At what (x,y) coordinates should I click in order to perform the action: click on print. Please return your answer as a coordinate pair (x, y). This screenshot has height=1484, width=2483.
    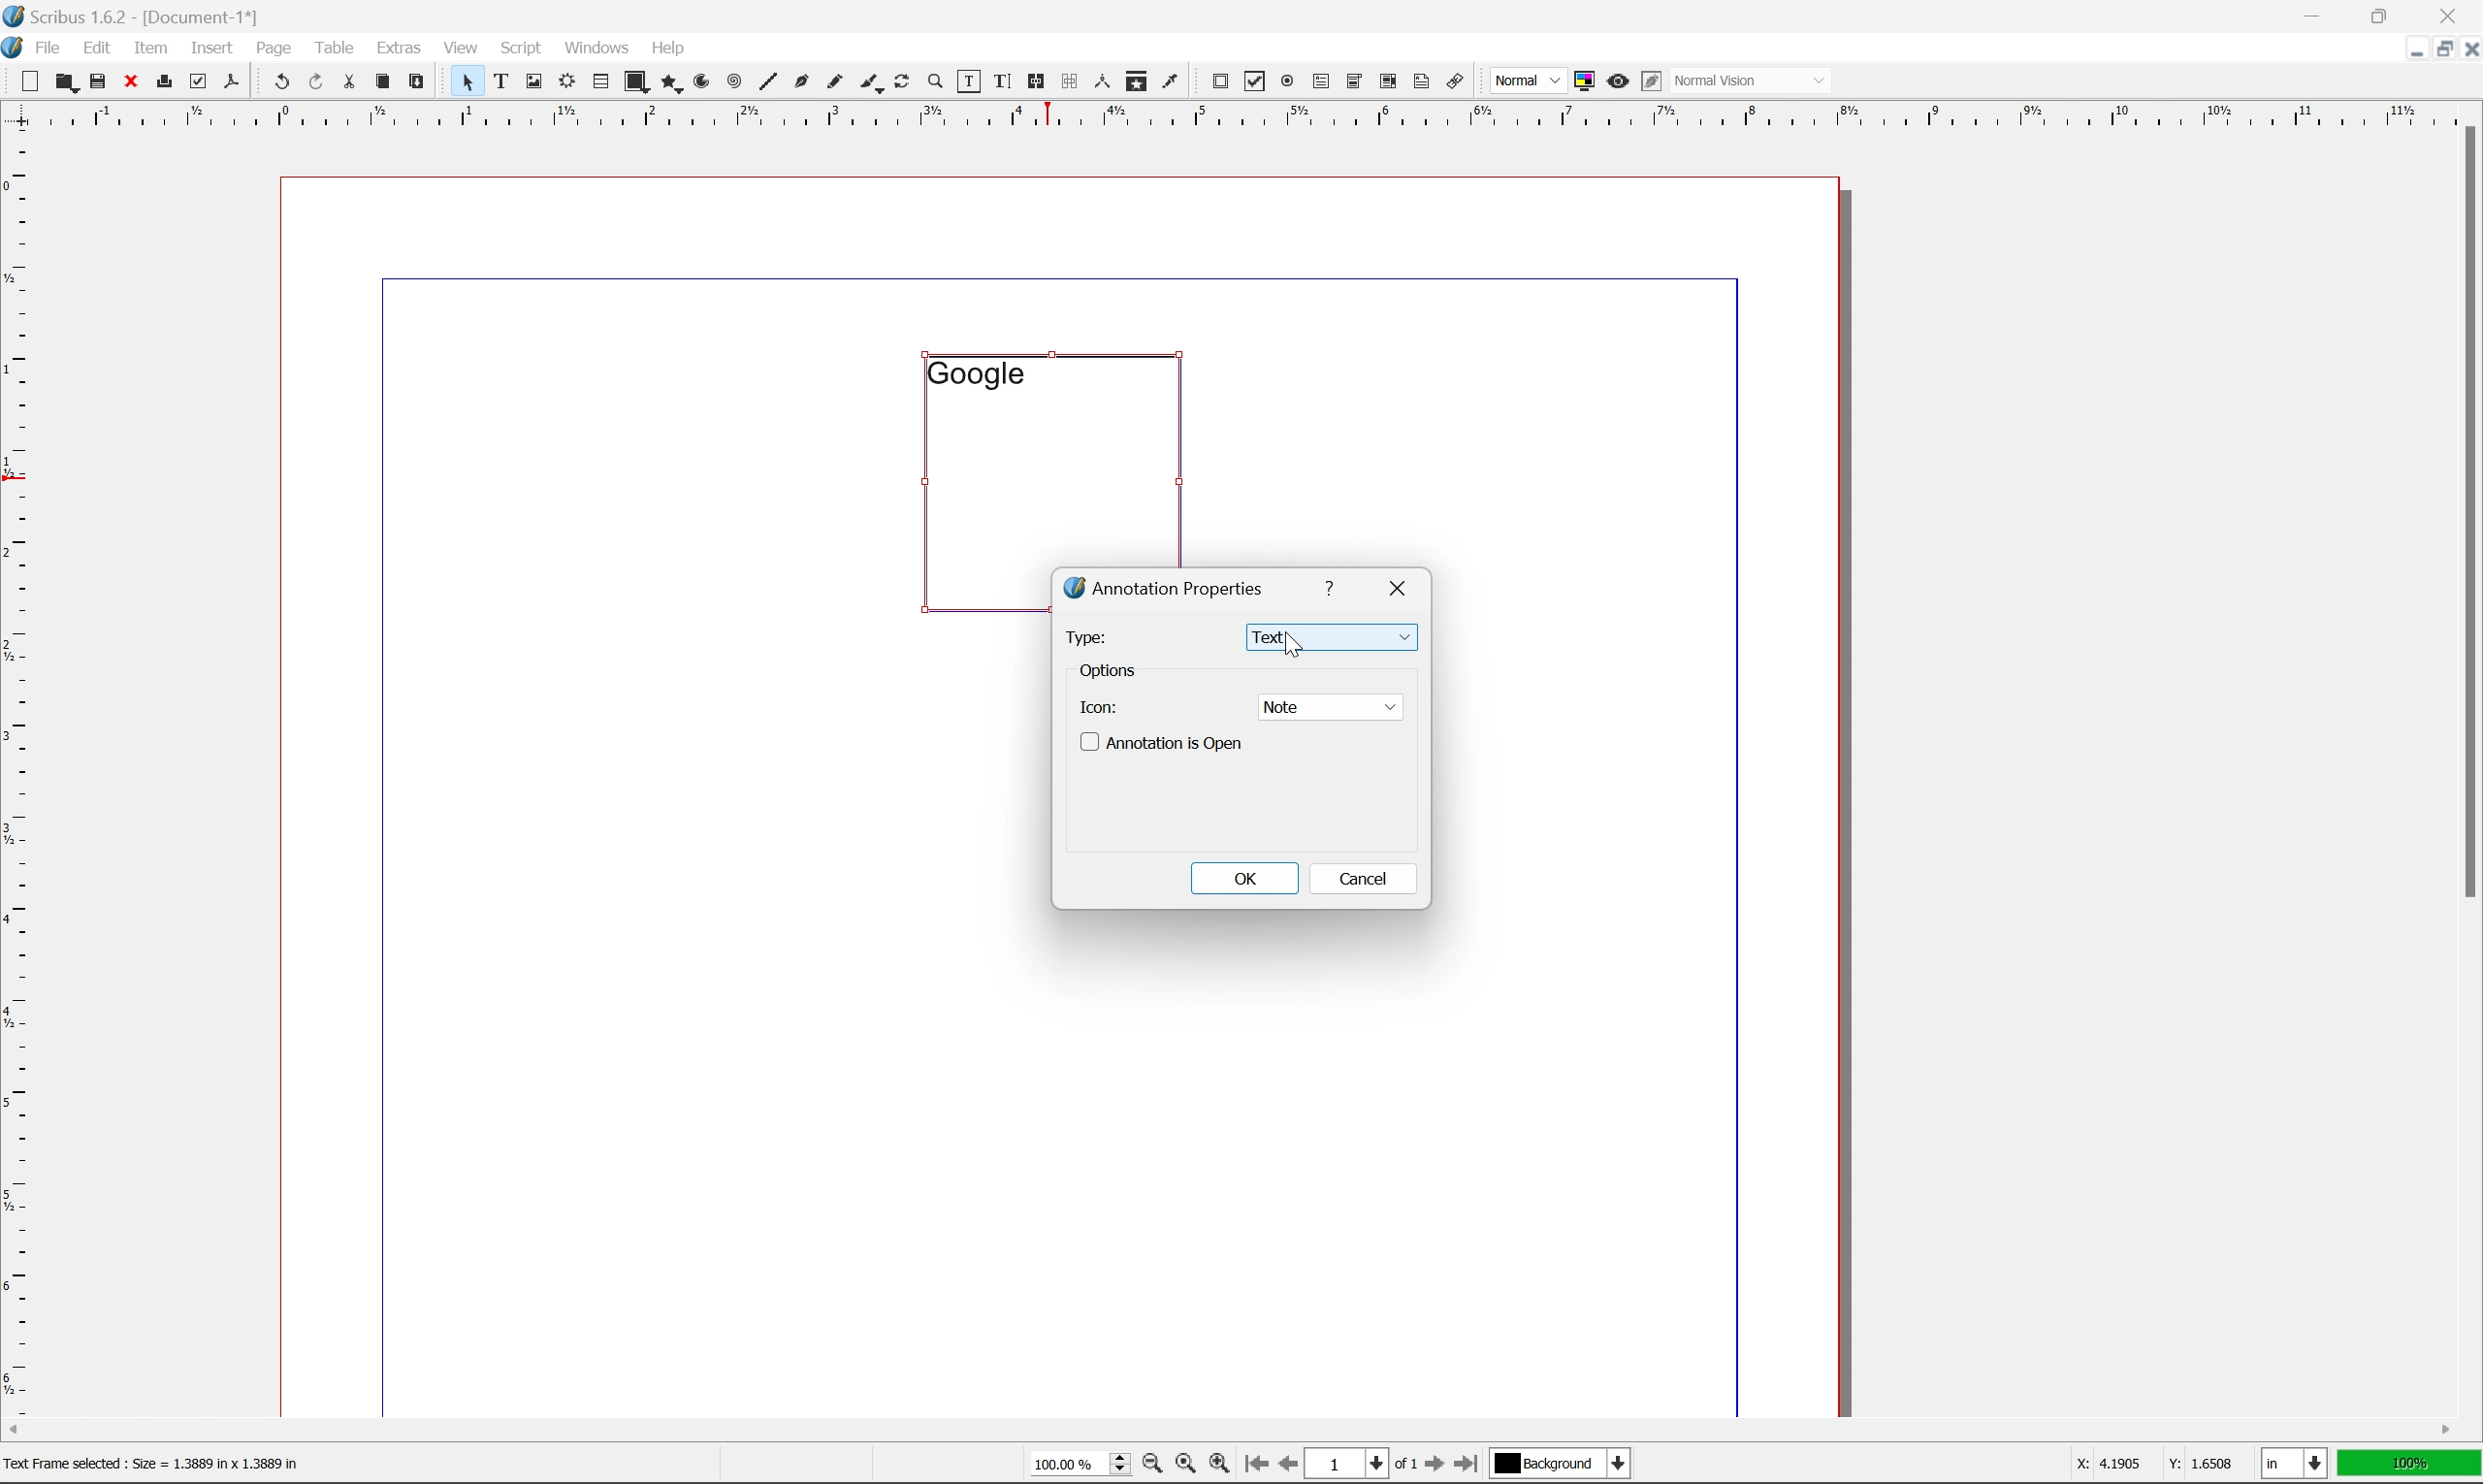
    Looking at the image, I should click on (163, 83).